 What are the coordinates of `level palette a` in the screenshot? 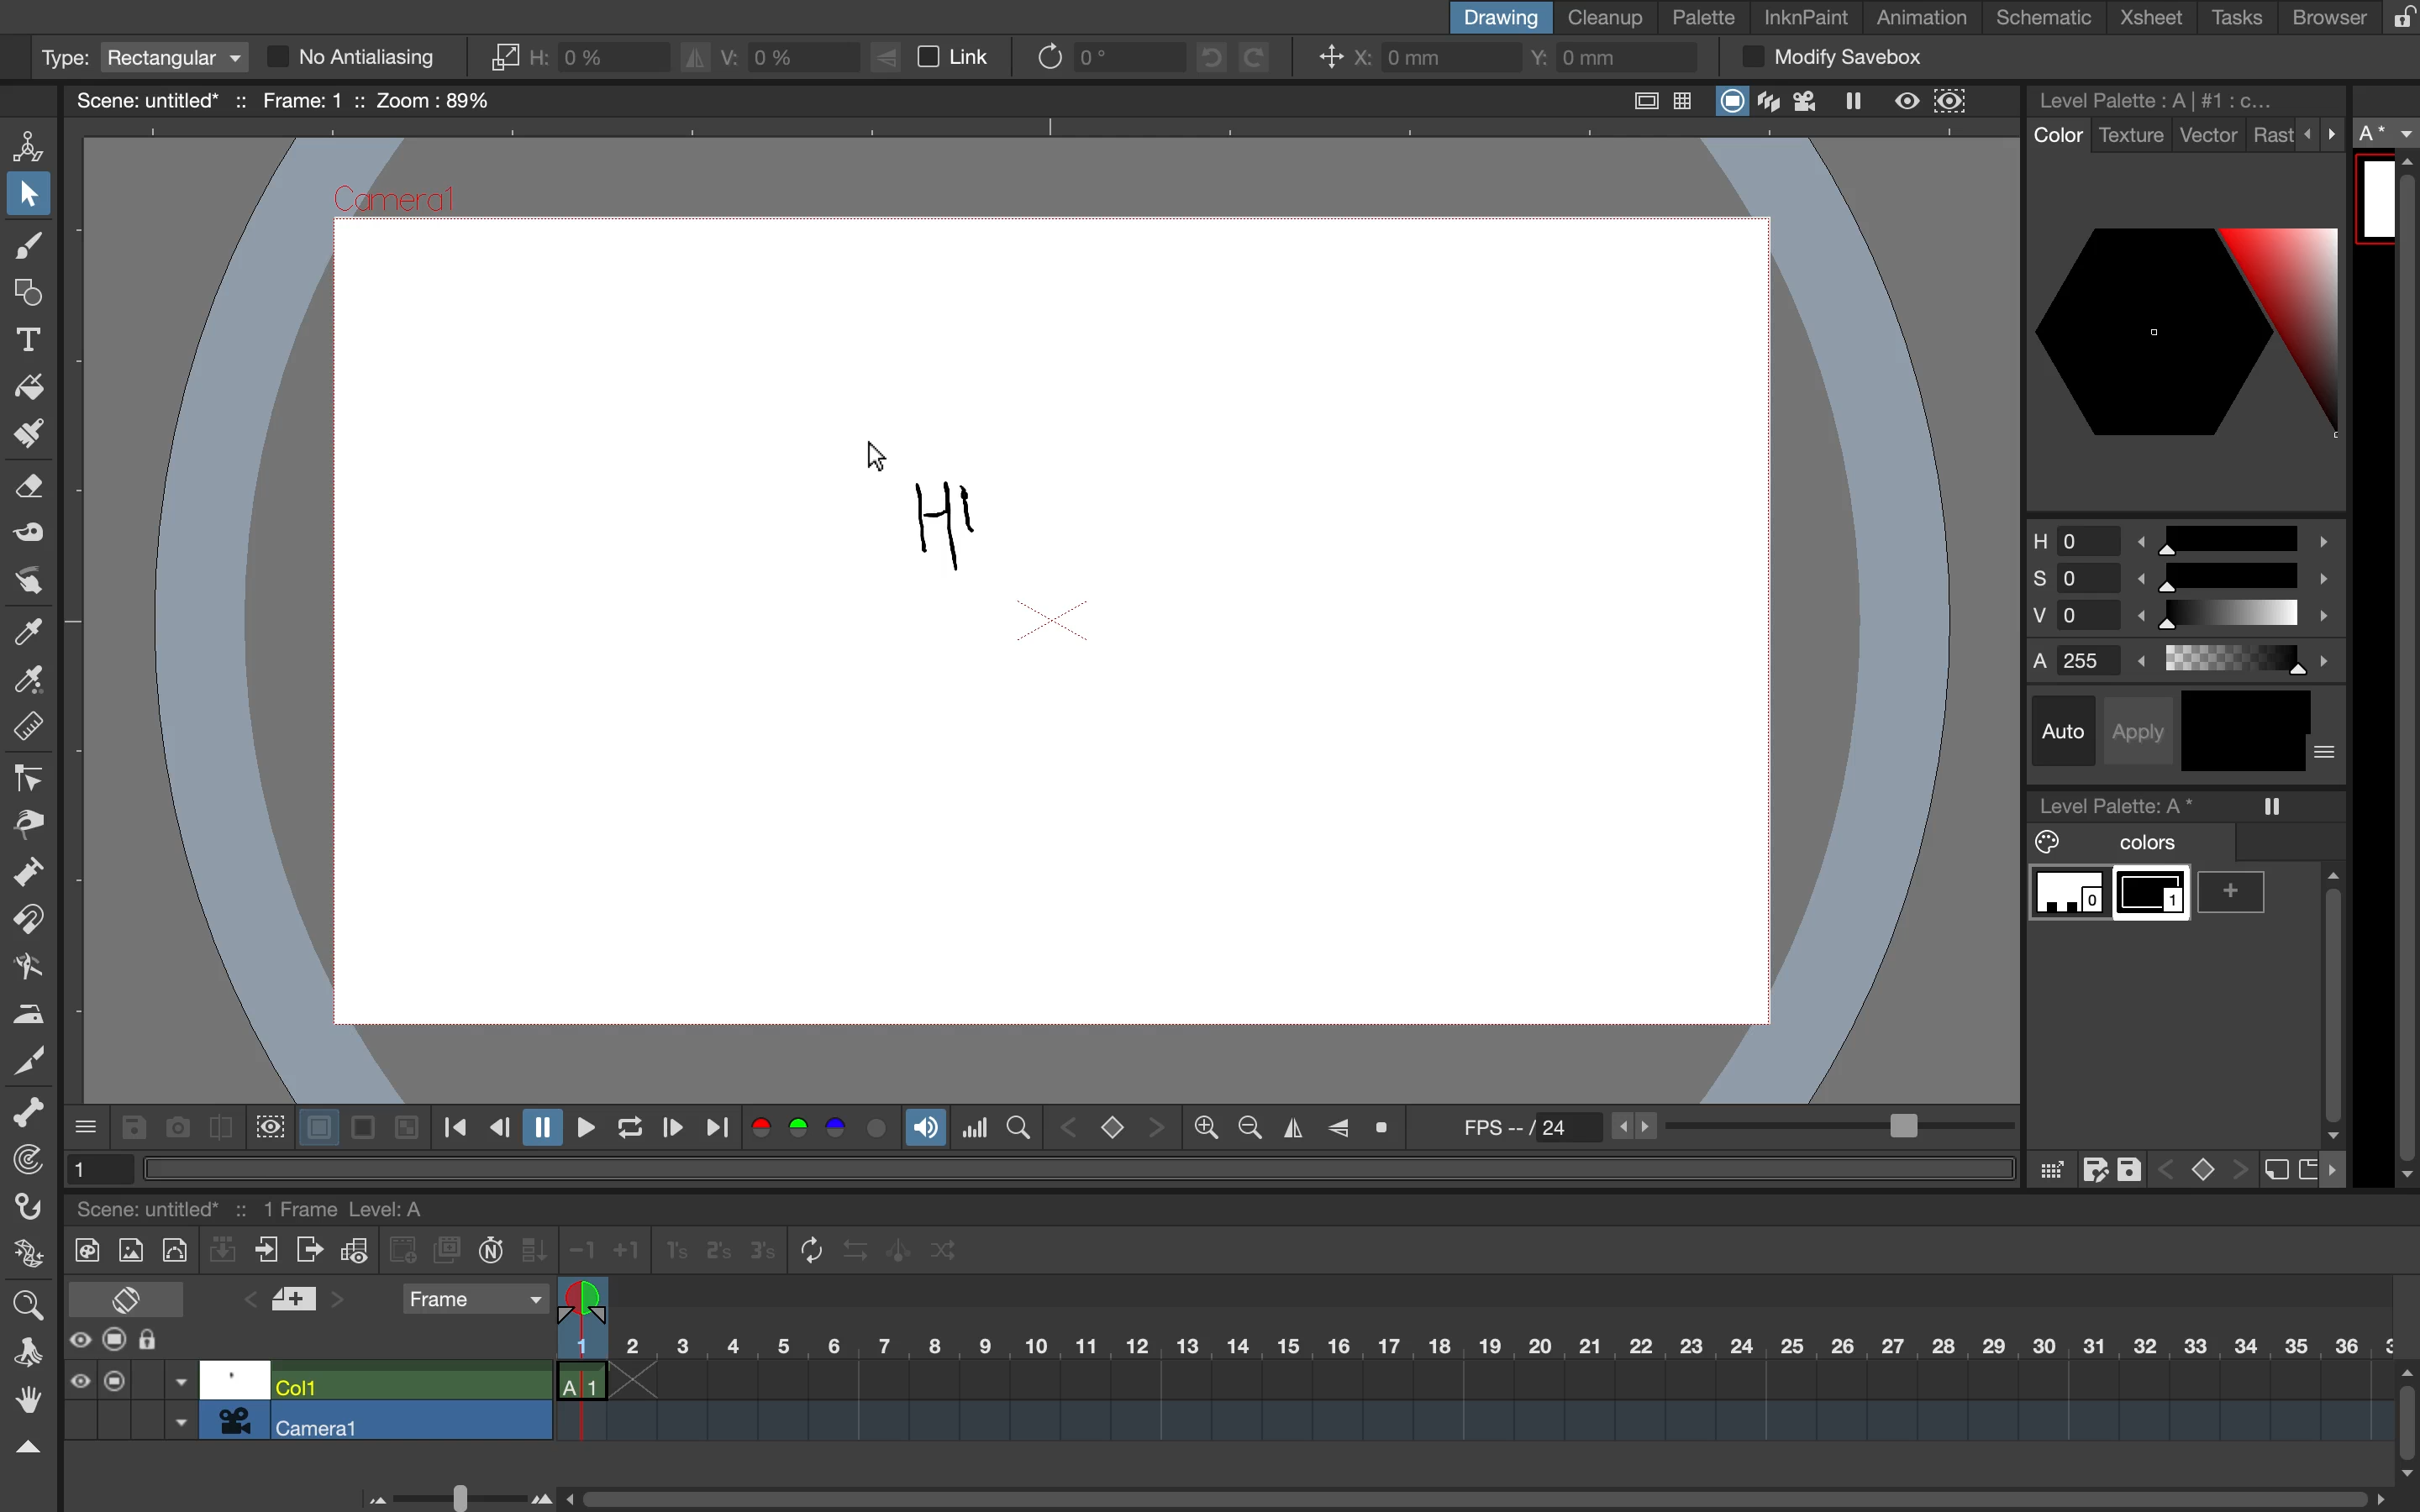 It's located at (2124, 802).